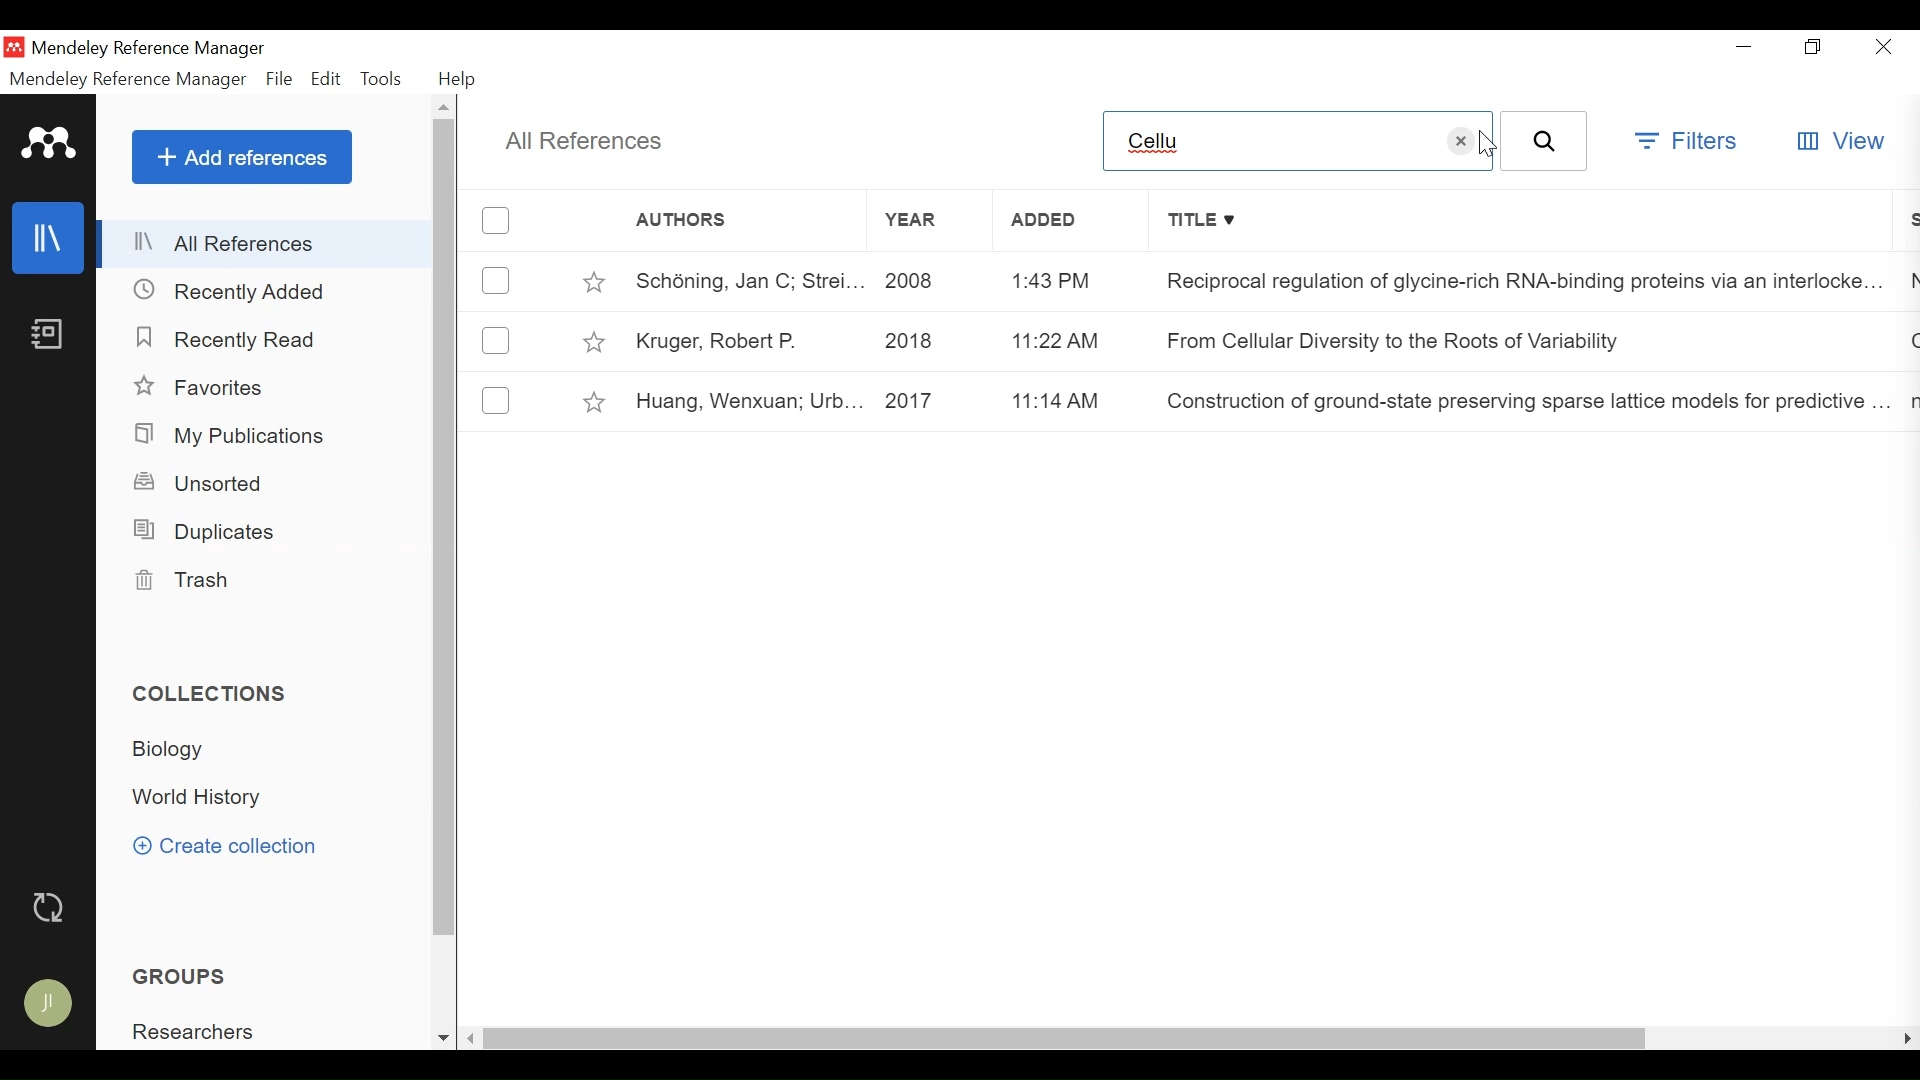  Describe the element at coordinates (1688, 144) in the screenshot. I see `Filter` at that location.